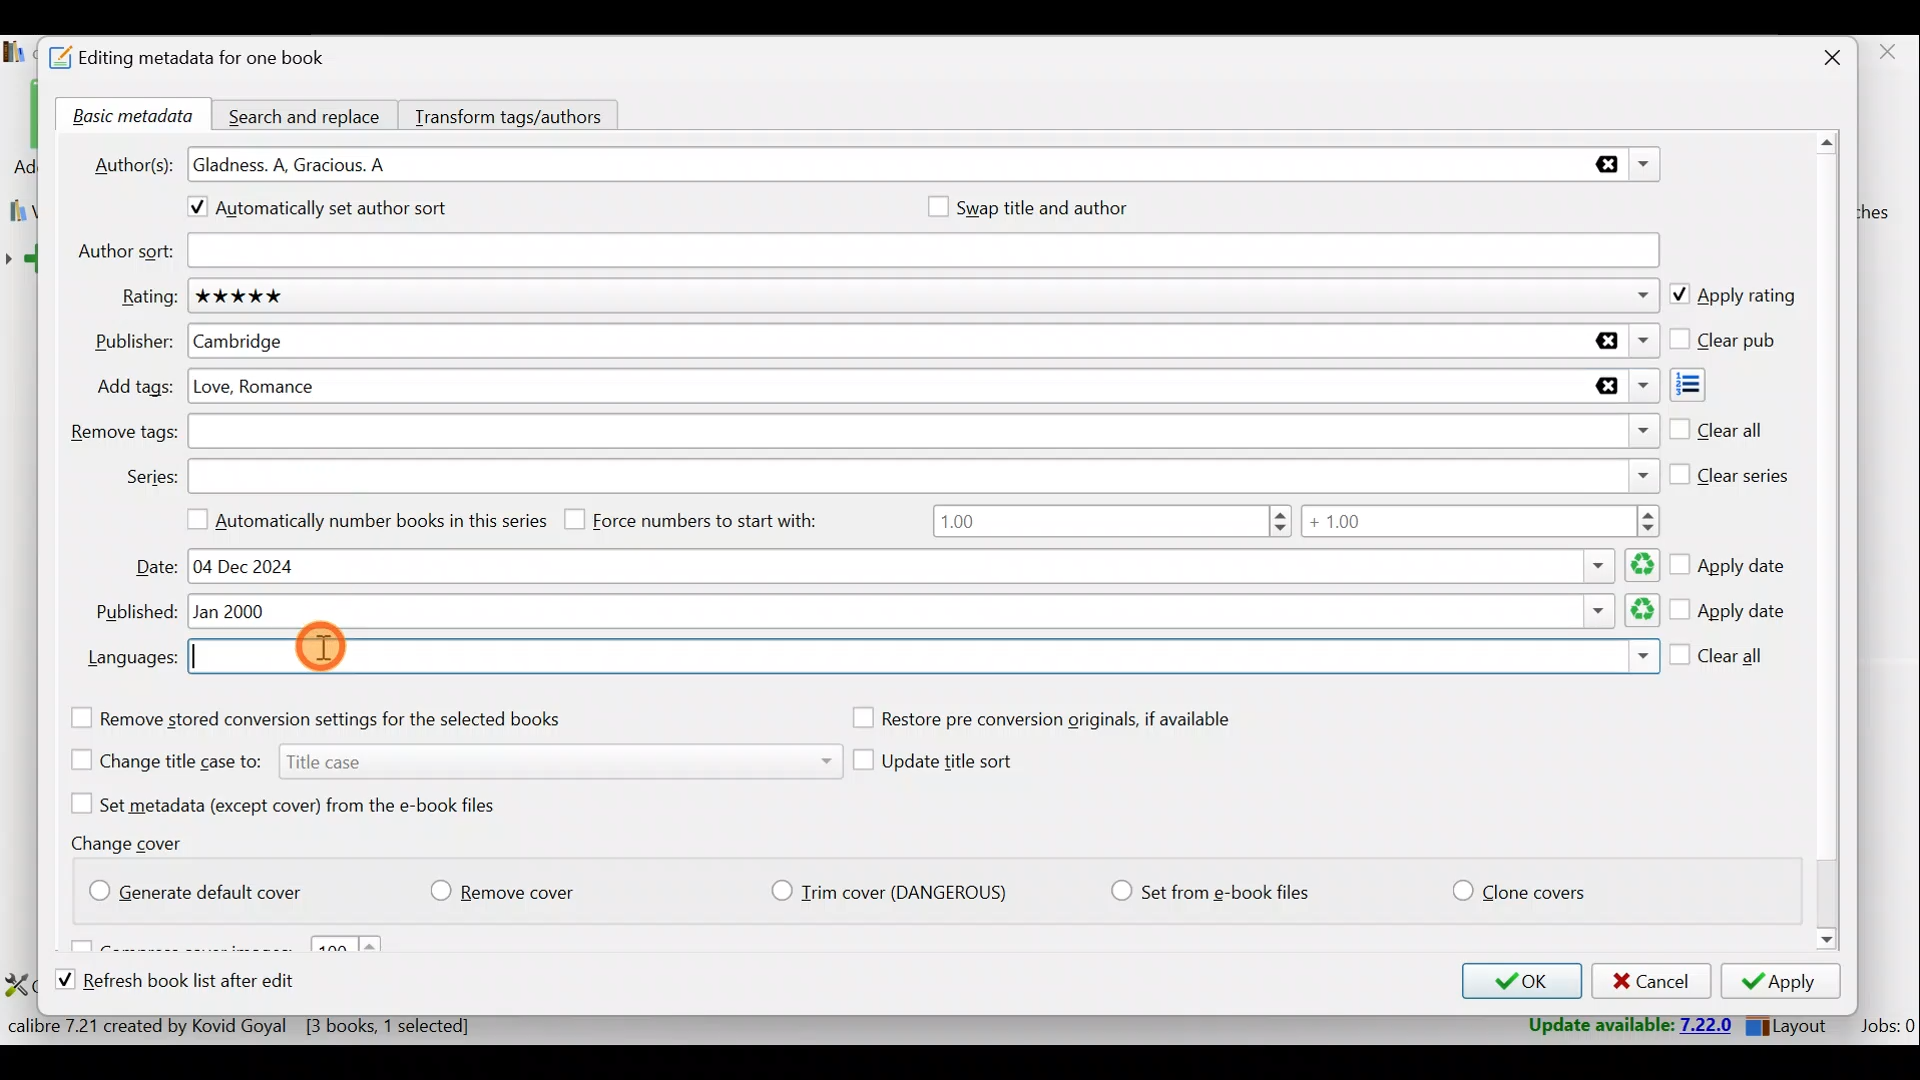 Image resolution: width=1920 pixels, height=1080 pixels. What do you see at coordinates (127, 117) in the screenshot?
I see `Basic metadata` at bounding box center [127, 117].